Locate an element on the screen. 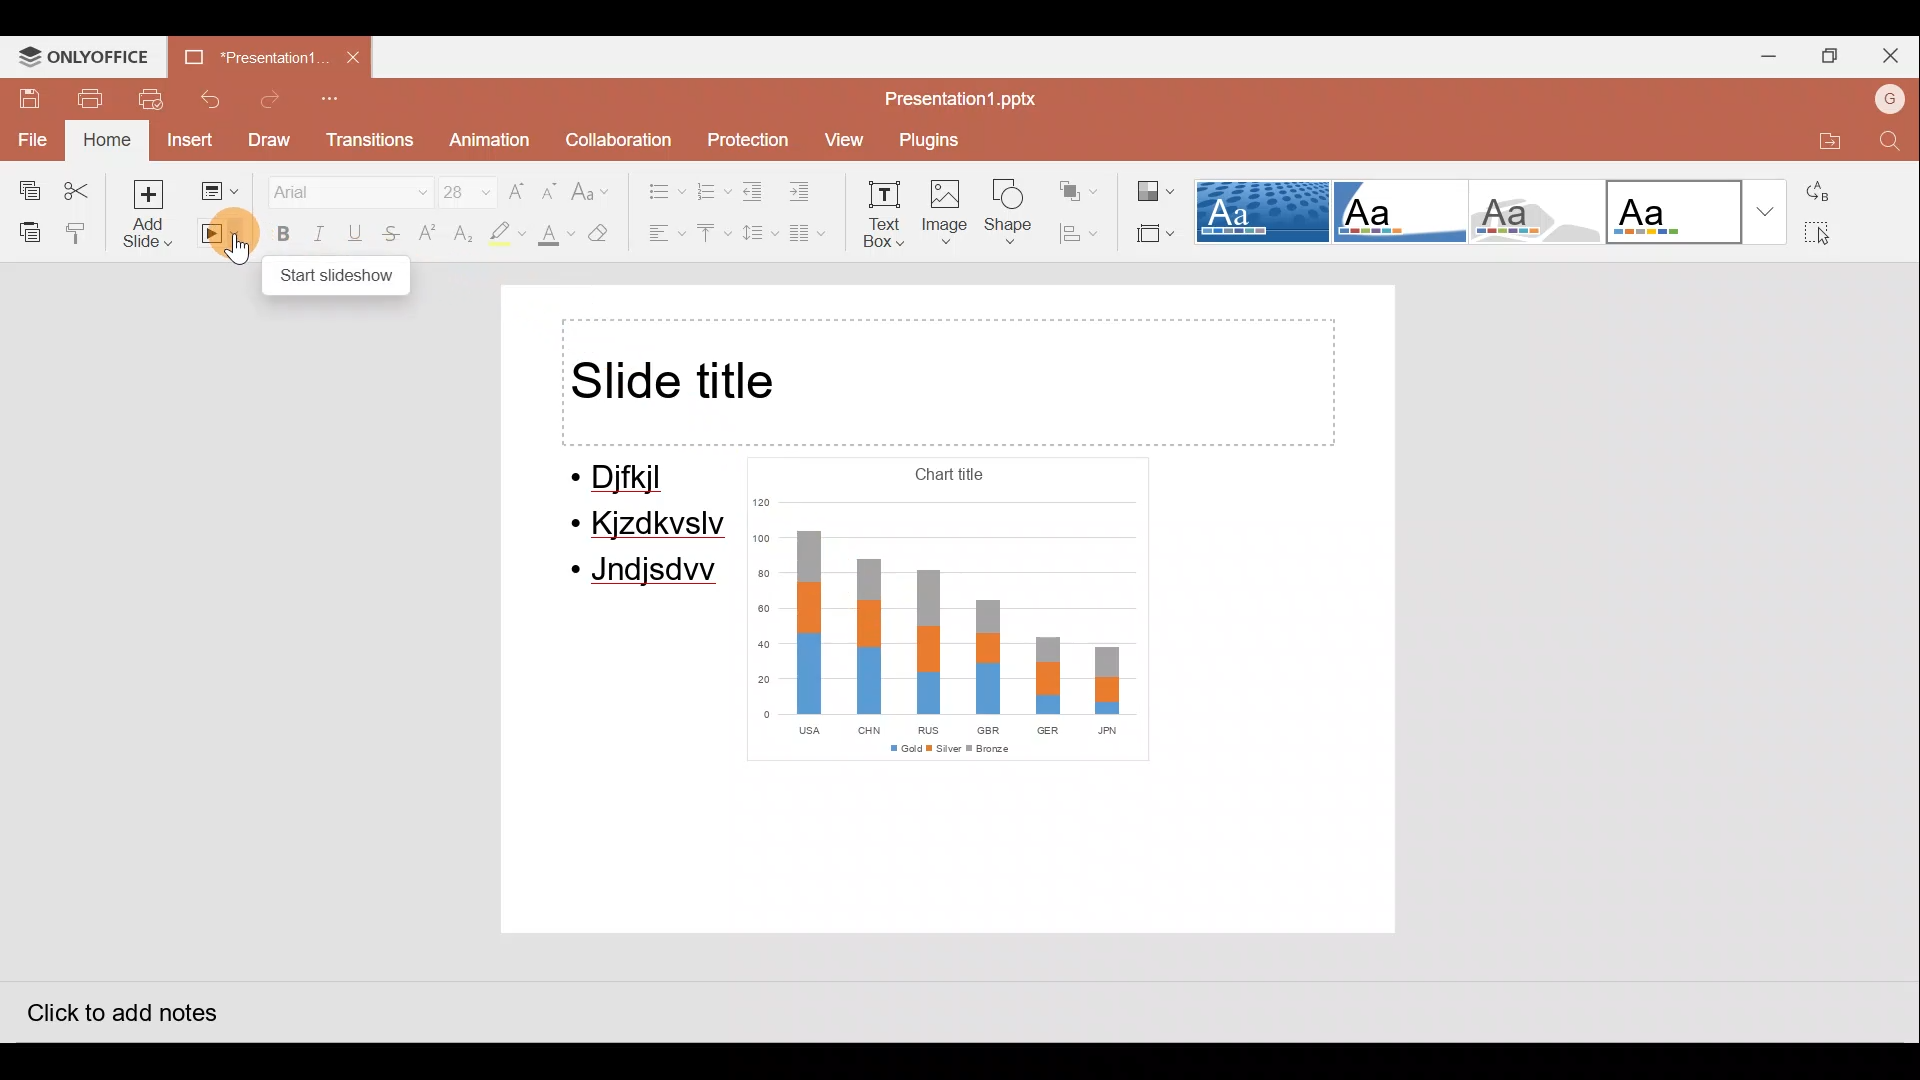  Find is located at coordinates (1888, 143).